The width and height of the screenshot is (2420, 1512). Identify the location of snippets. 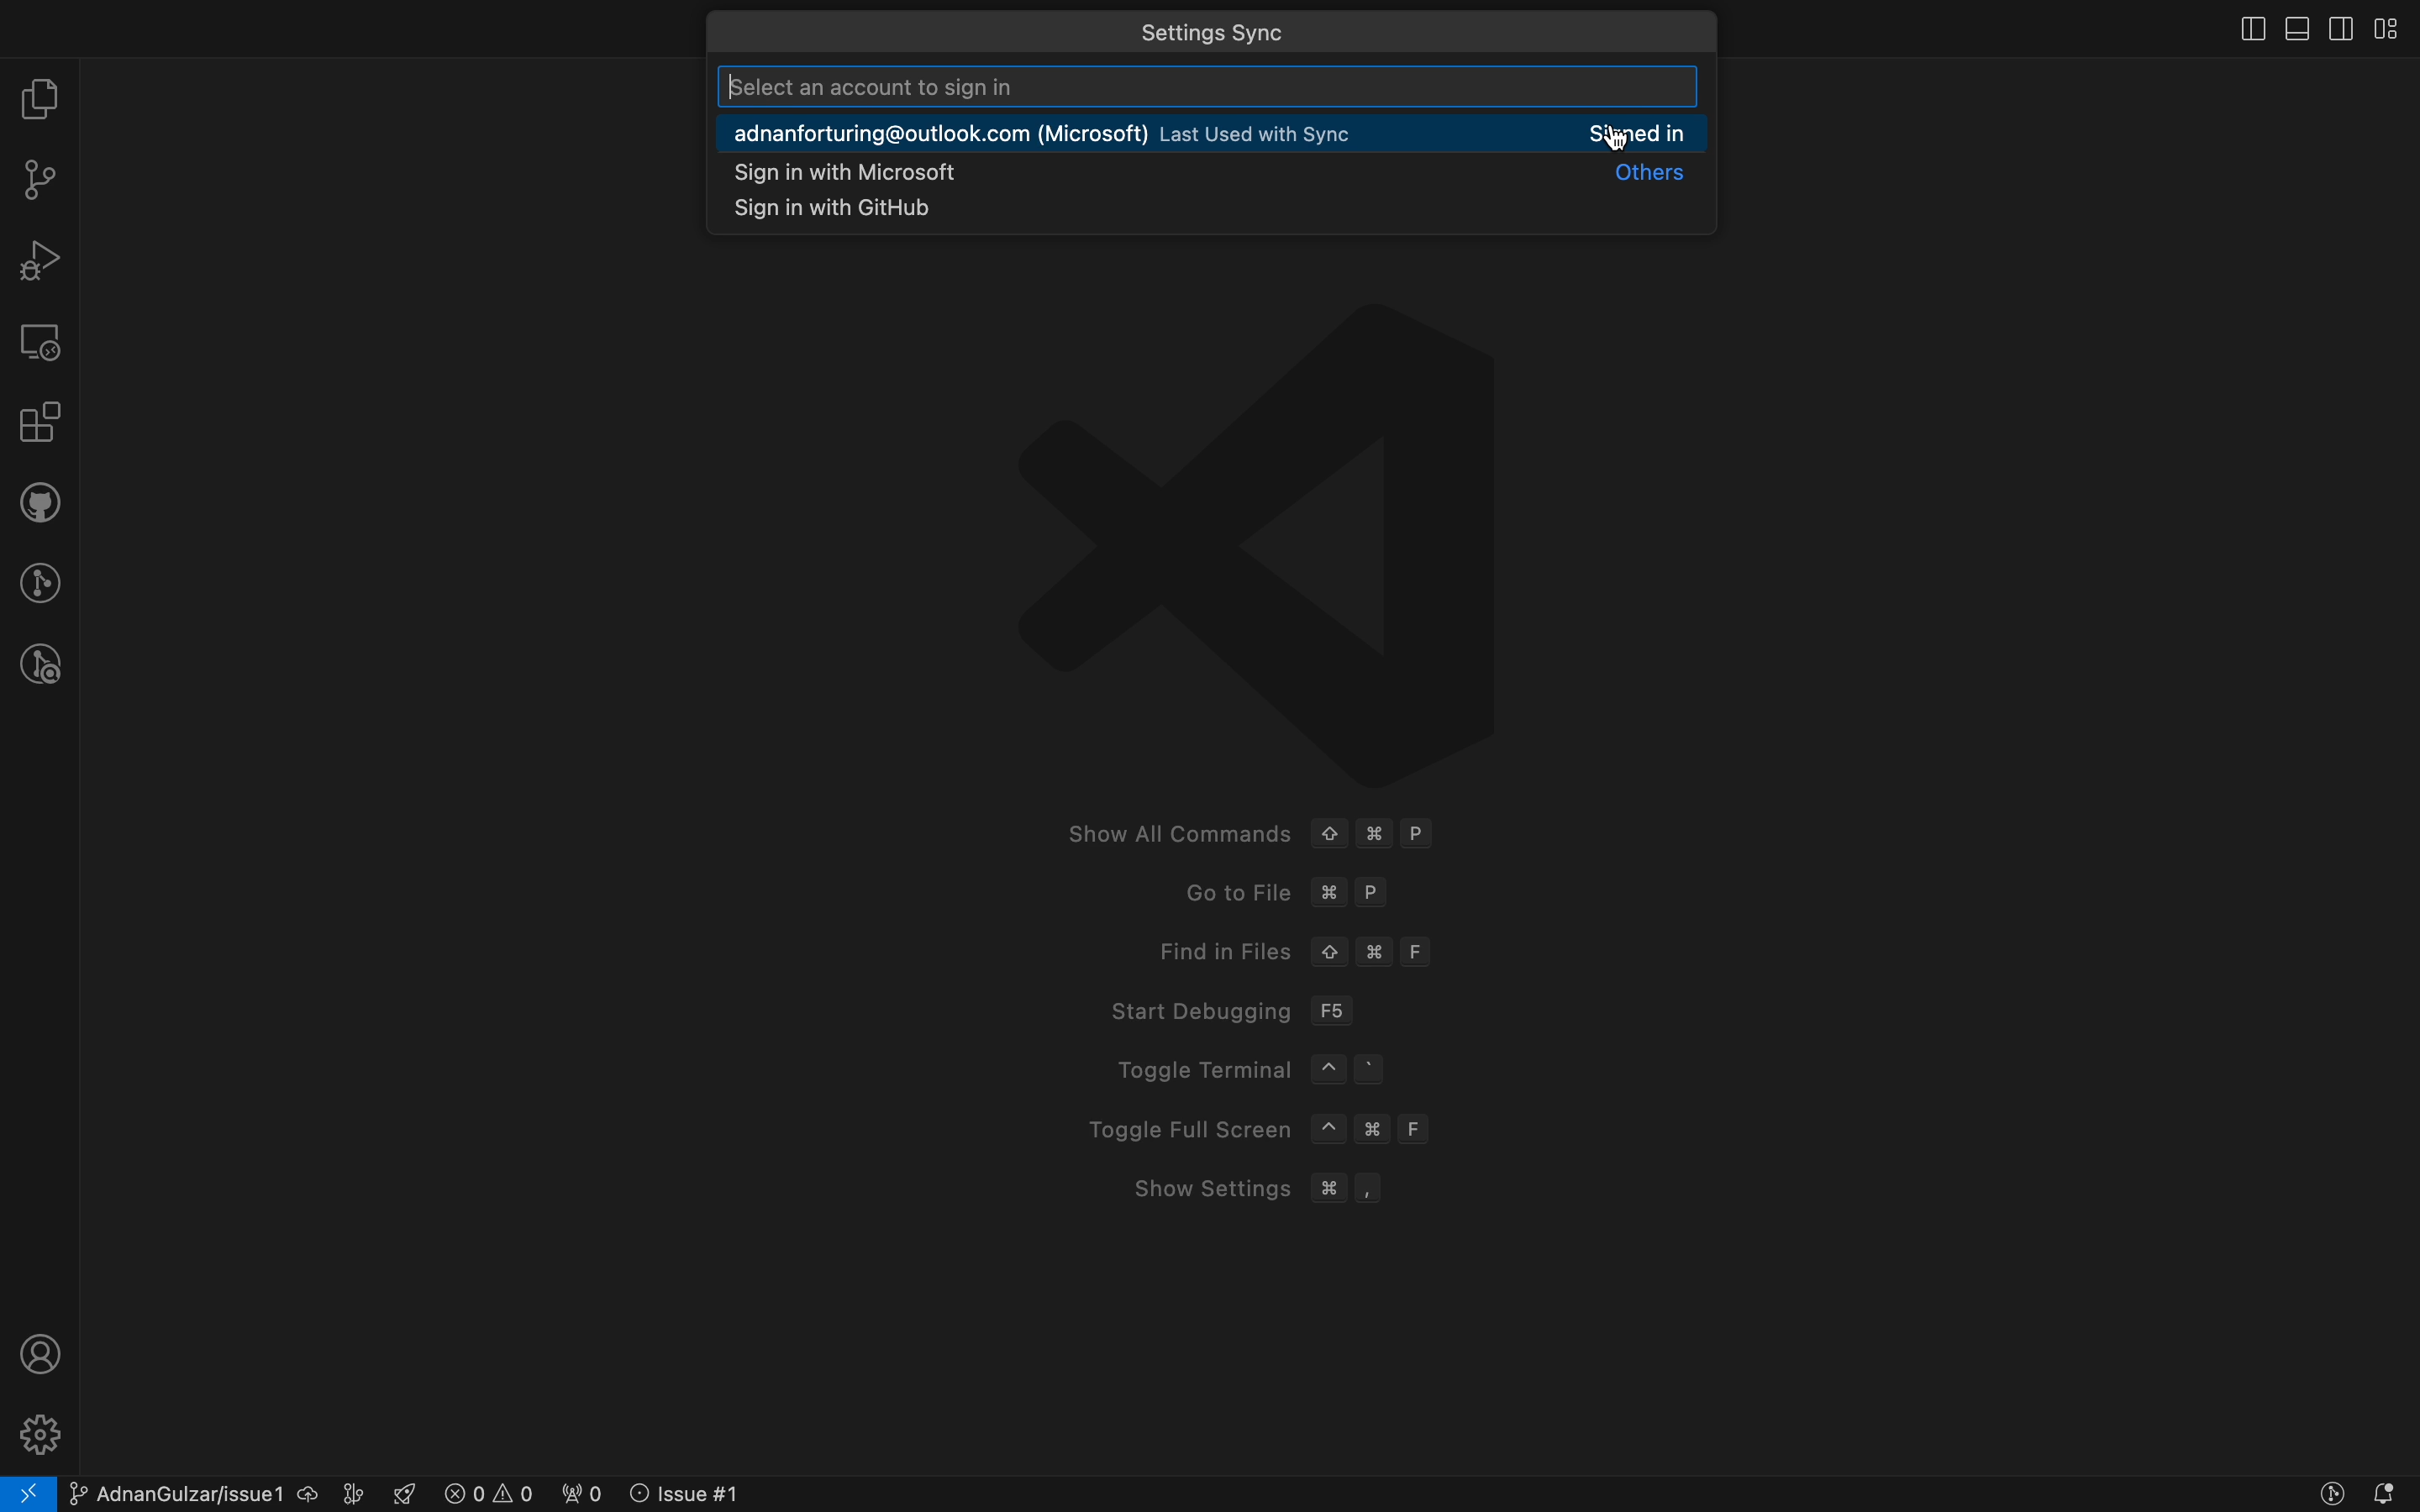
(851, 210).